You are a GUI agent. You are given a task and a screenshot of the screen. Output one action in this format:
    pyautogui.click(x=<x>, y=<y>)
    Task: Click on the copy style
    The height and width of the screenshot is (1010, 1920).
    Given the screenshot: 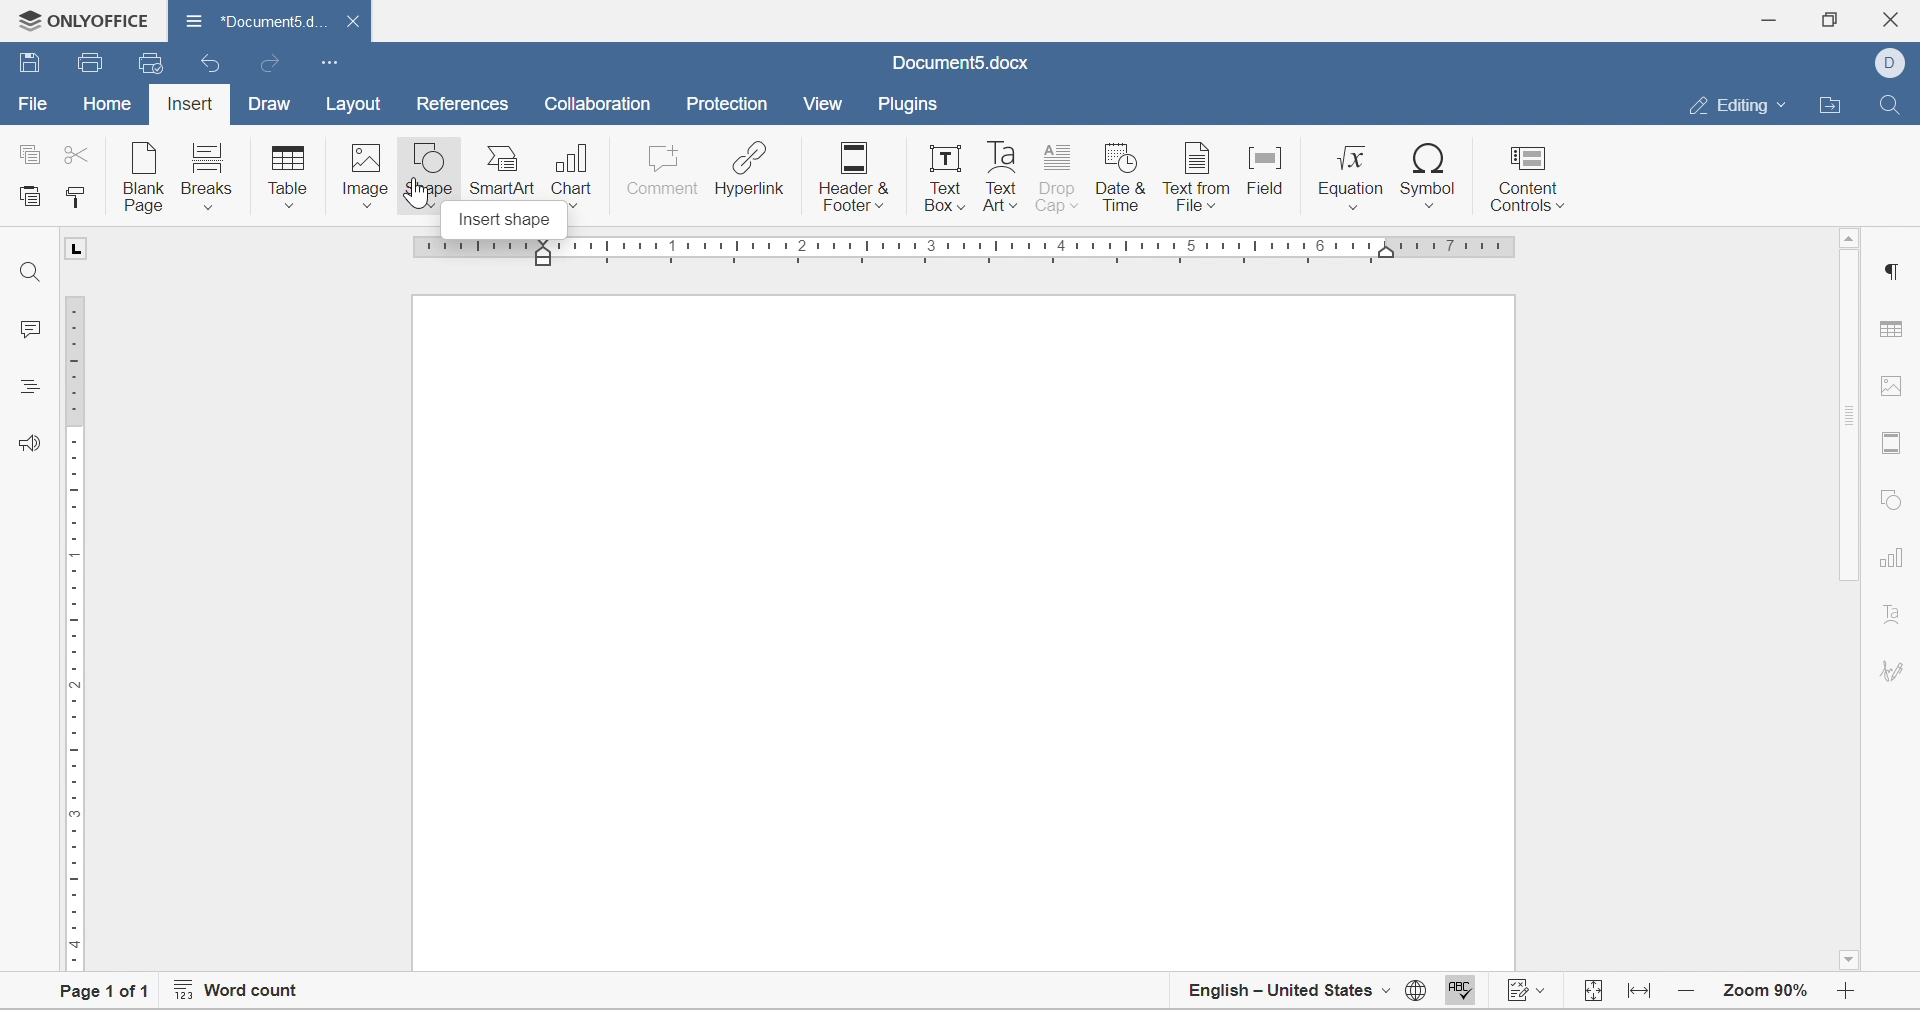 What is the action you would take?
    pyautogui.click(x=80, y=196)
    